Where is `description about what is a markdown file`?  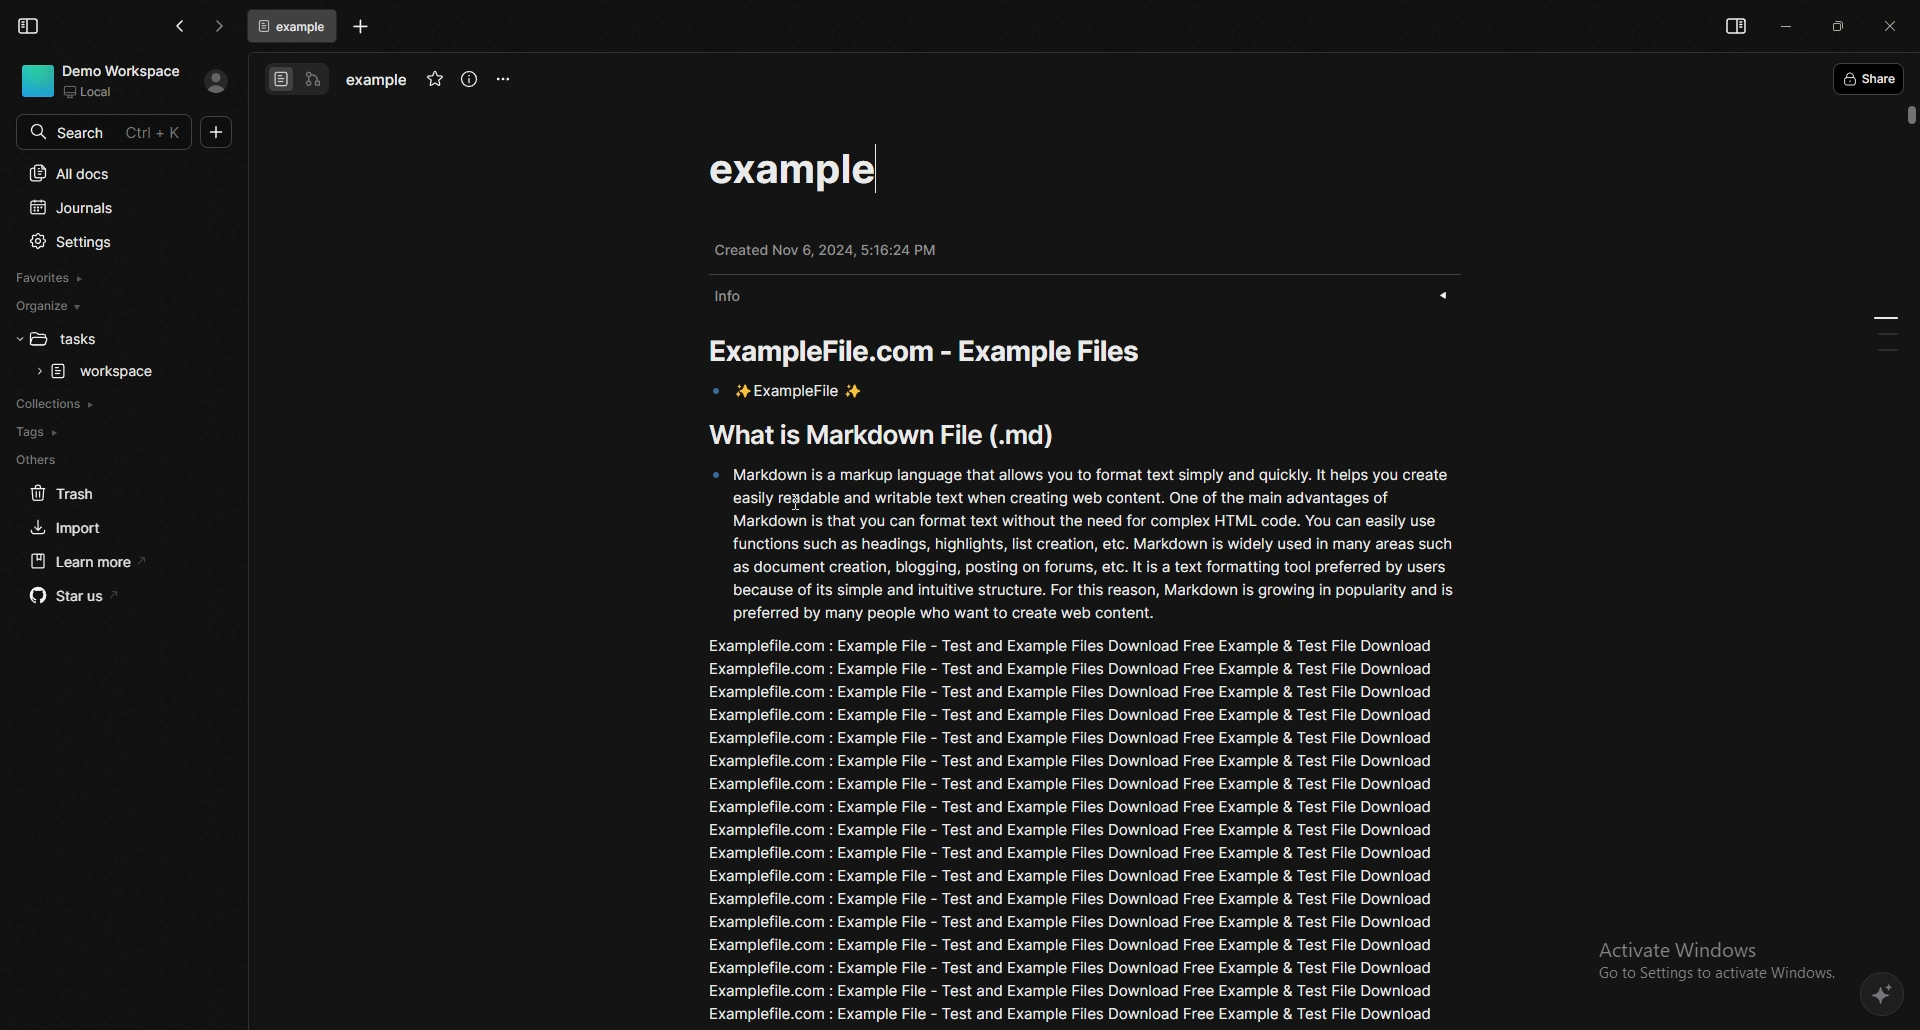 description about what is a markdown file is located at coordinates (1056, 546).